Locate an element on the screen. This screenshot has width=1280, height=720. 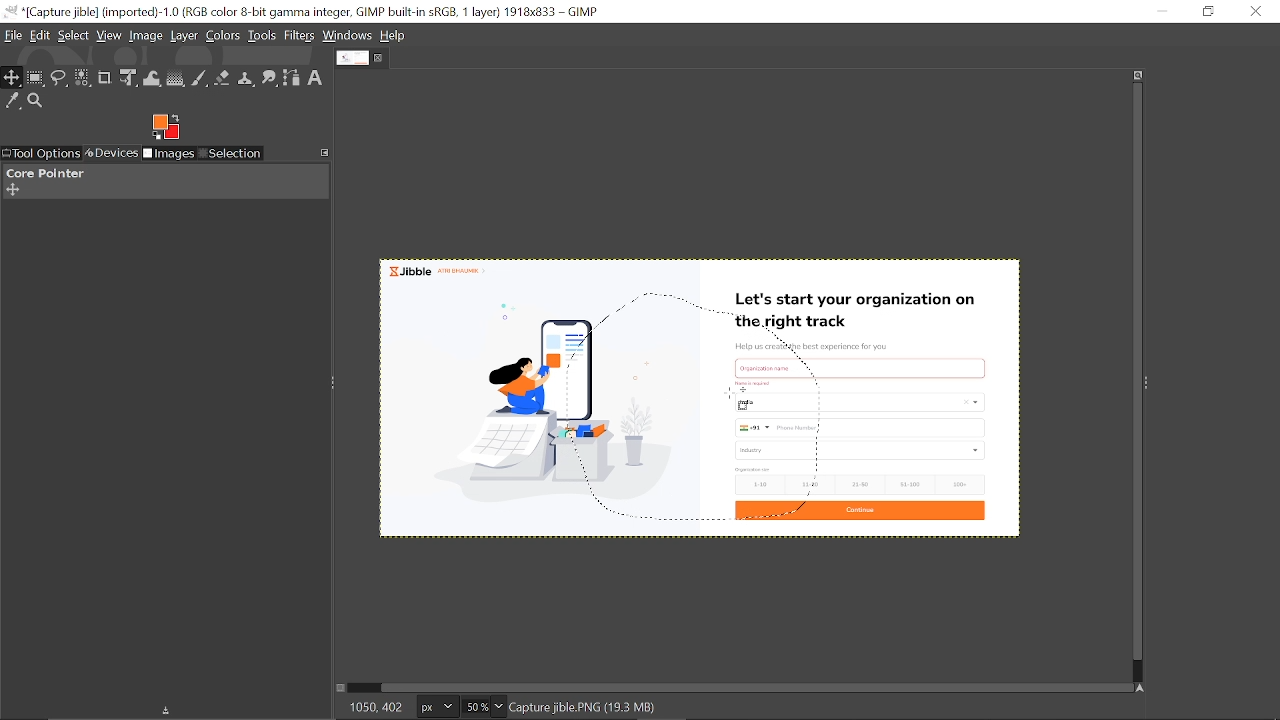
Toggle quick mask on/off is located at coordinates (339, 688).